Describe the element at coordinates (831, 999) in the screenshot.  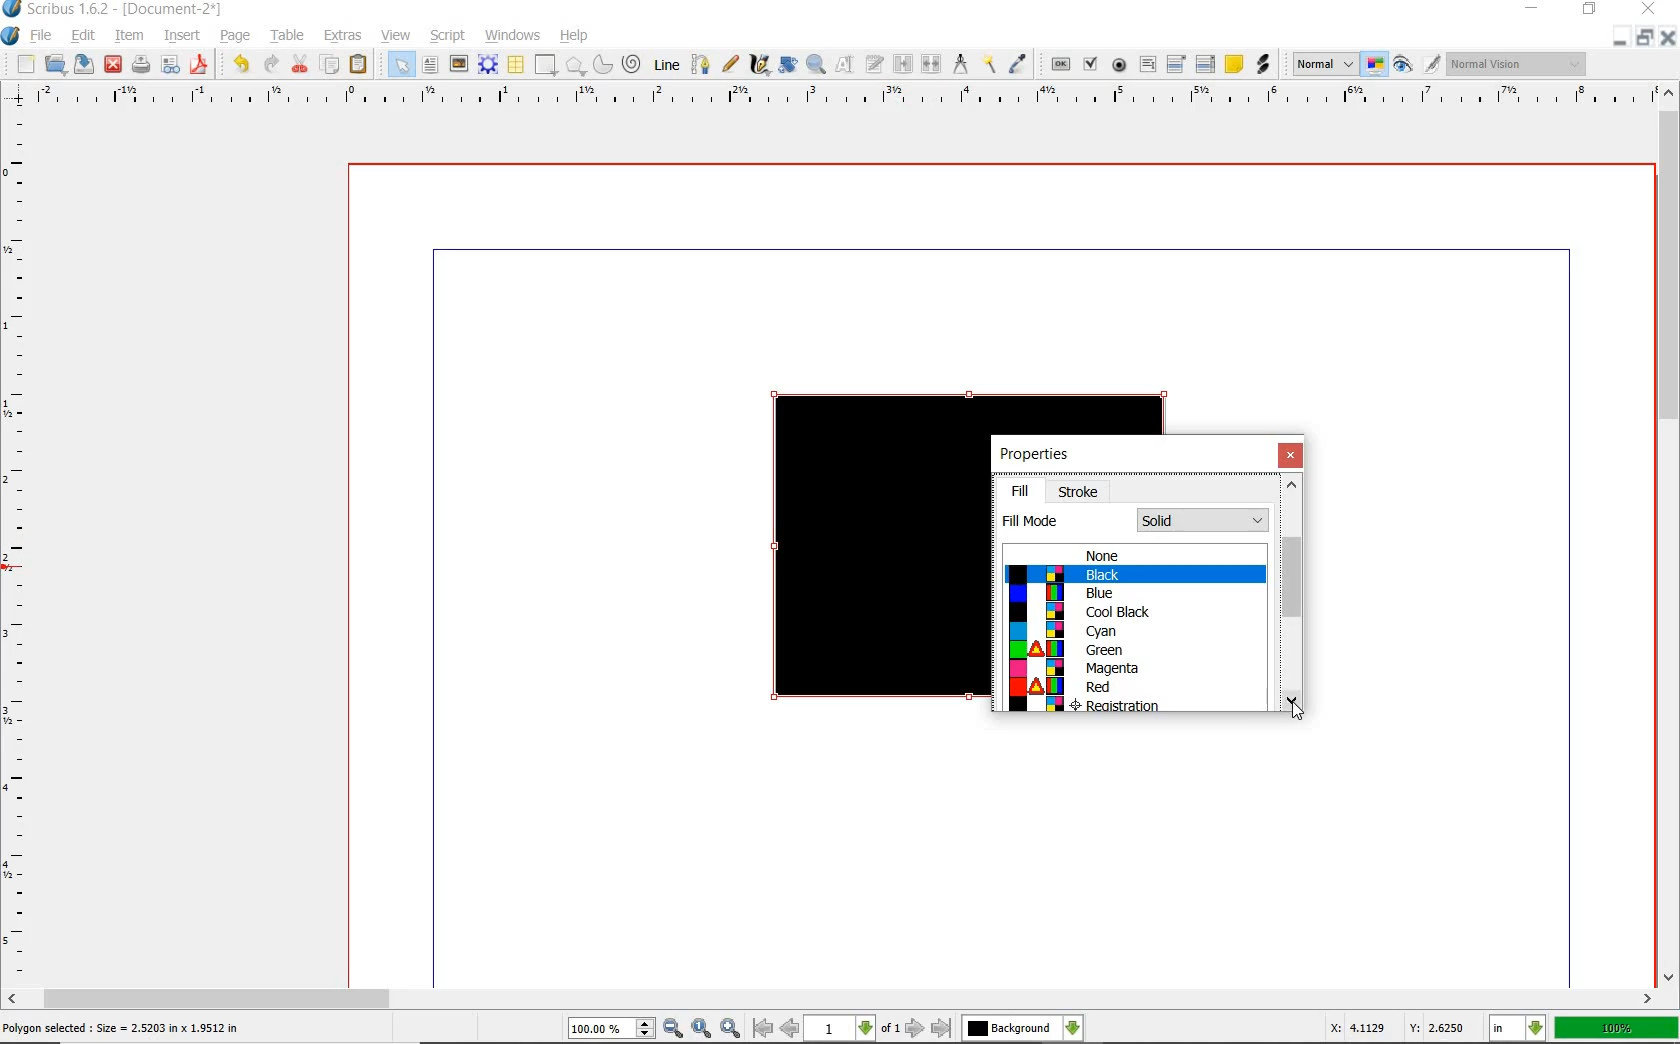
I see `scrollbar` at that location.